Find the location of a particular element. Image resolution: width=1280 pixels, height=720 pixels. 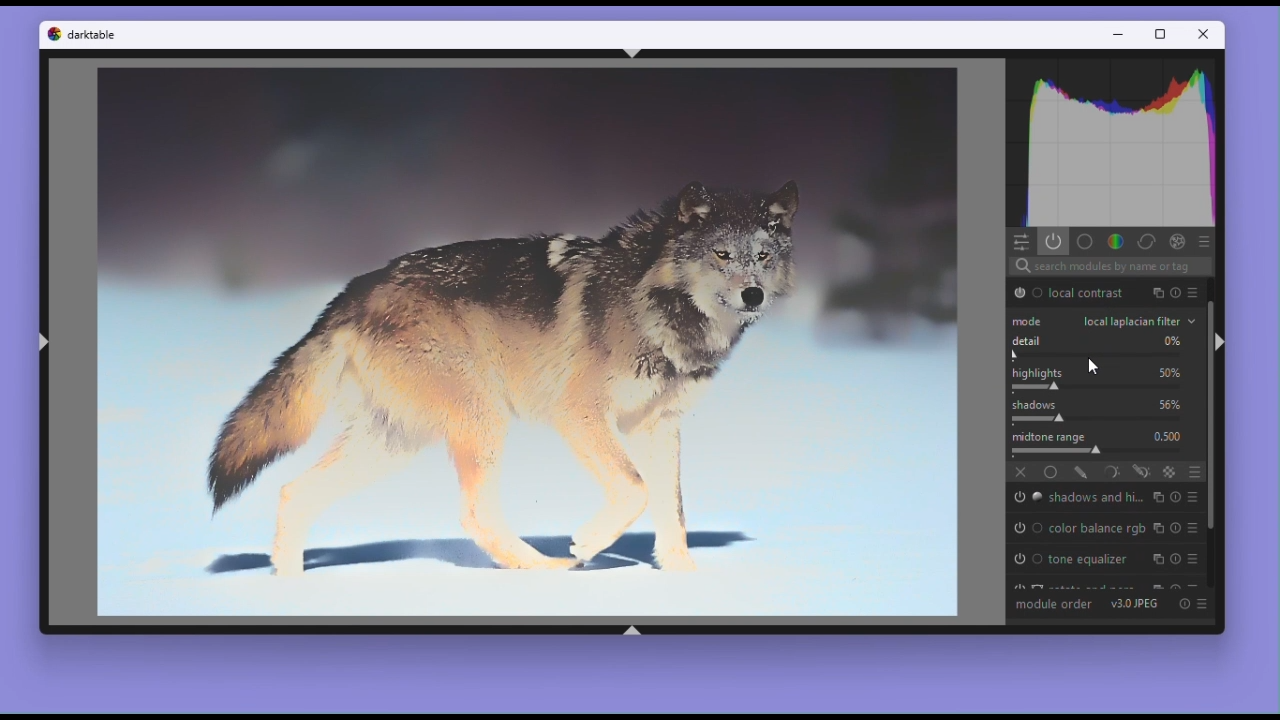

Color is located at coordinates (1115, 241).